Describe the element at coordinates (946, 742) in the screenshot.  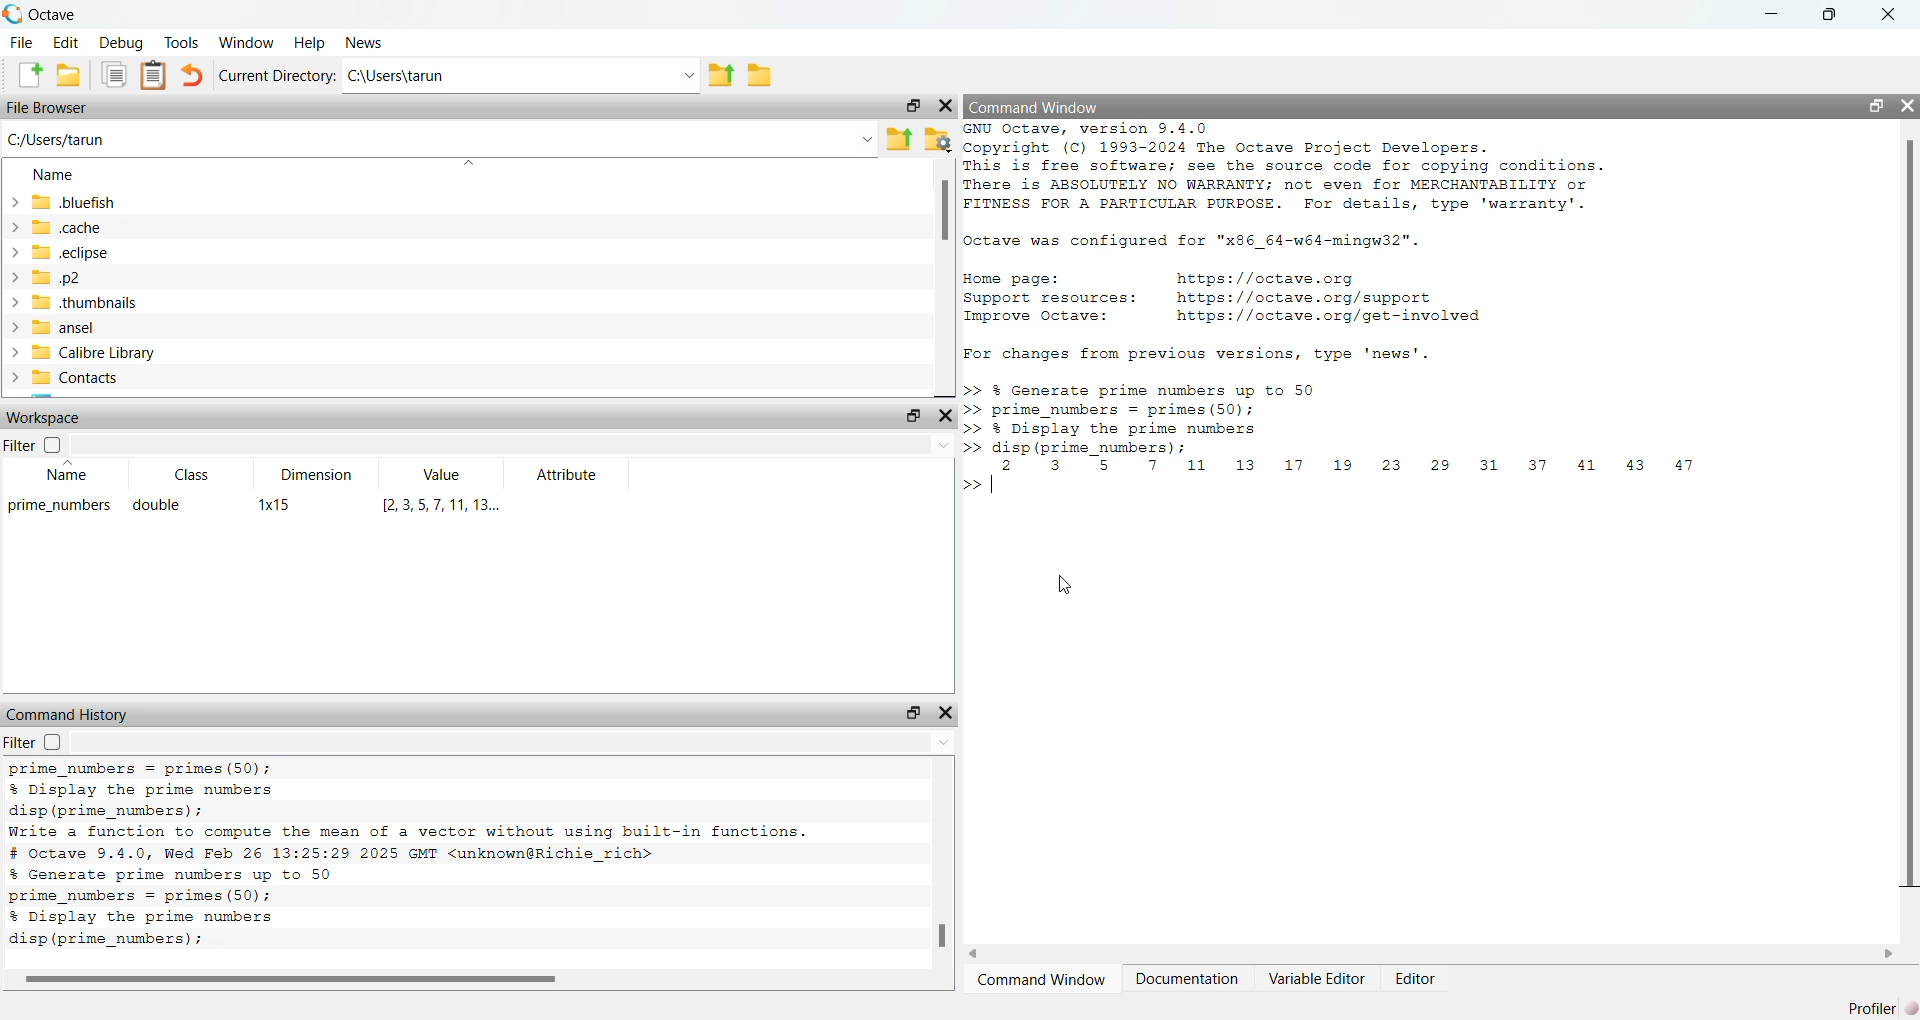
I see `Drop-down ` at that location.